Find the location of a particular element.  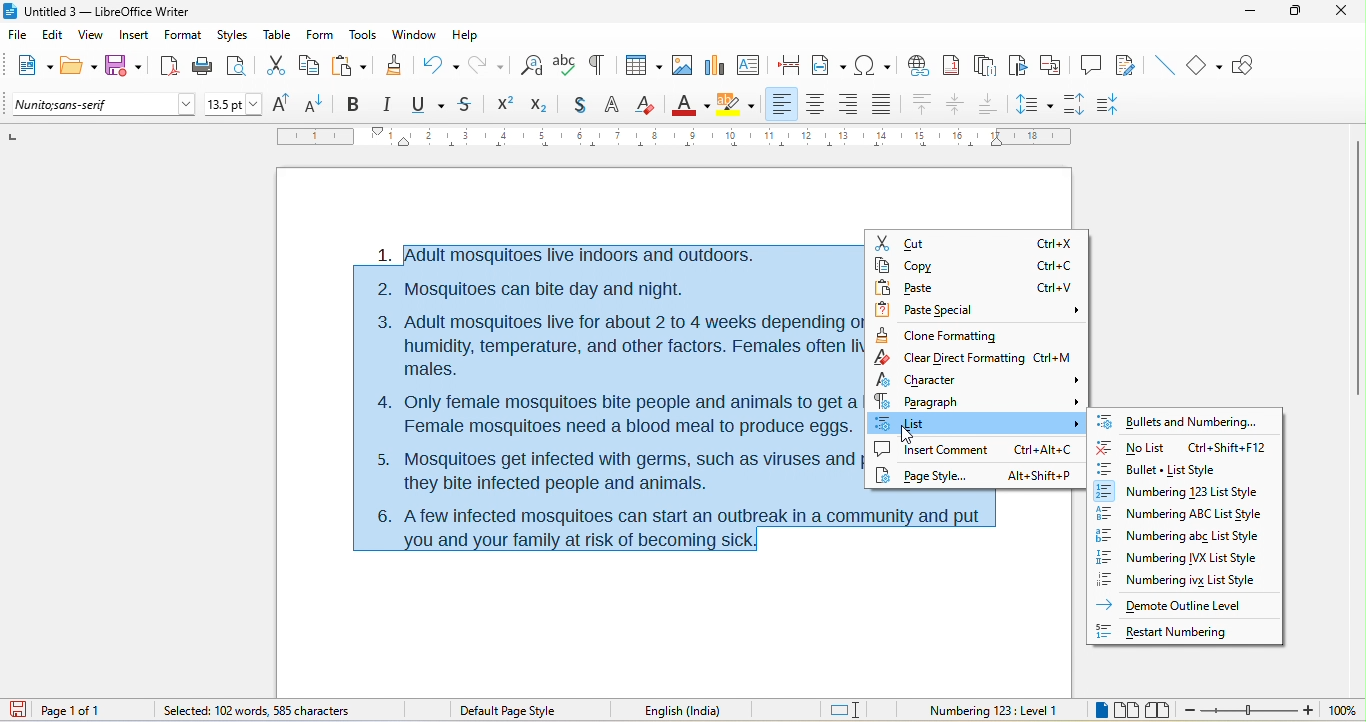

click to save the document is located at coordinates (23, 711).